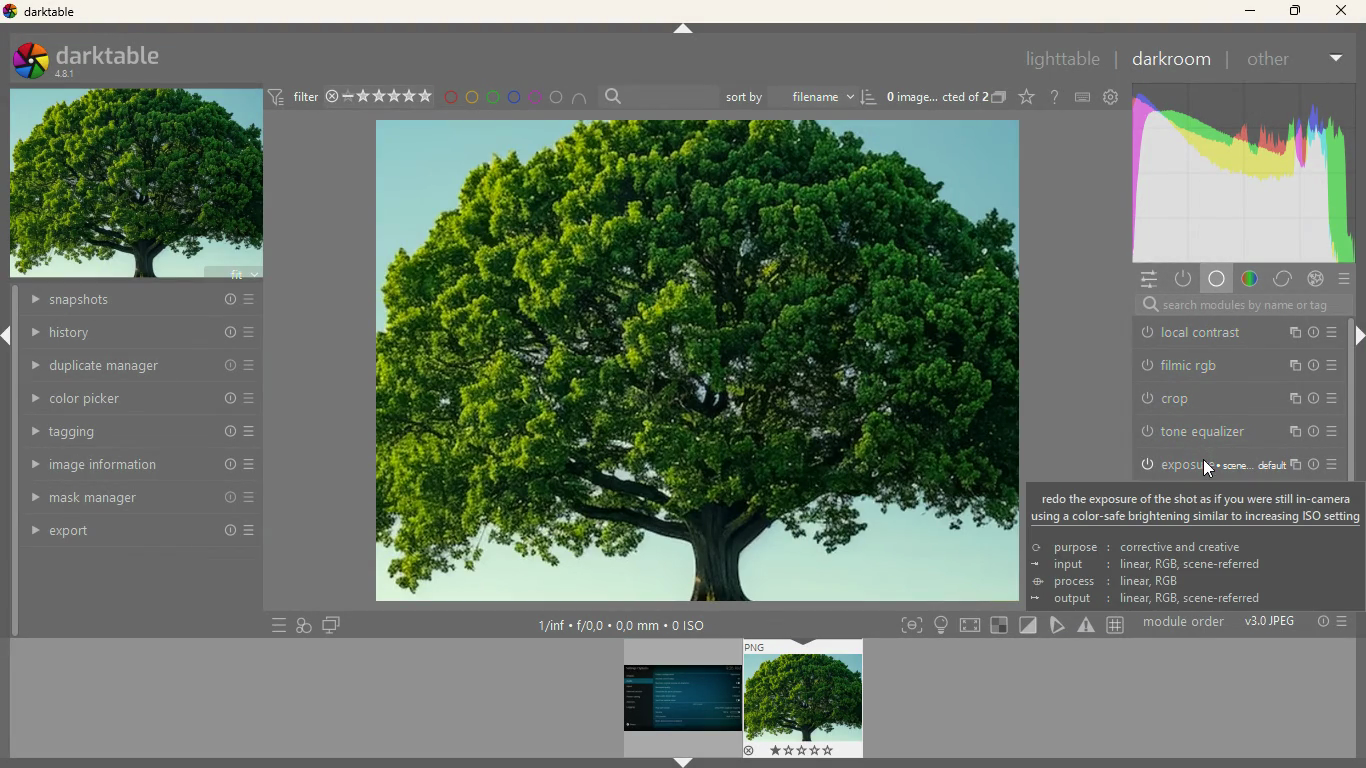 The image size is (1366, 768). What do you see at coordinates (137, 298) in the screenshot?
I see `` at bounding box center [137, 298].